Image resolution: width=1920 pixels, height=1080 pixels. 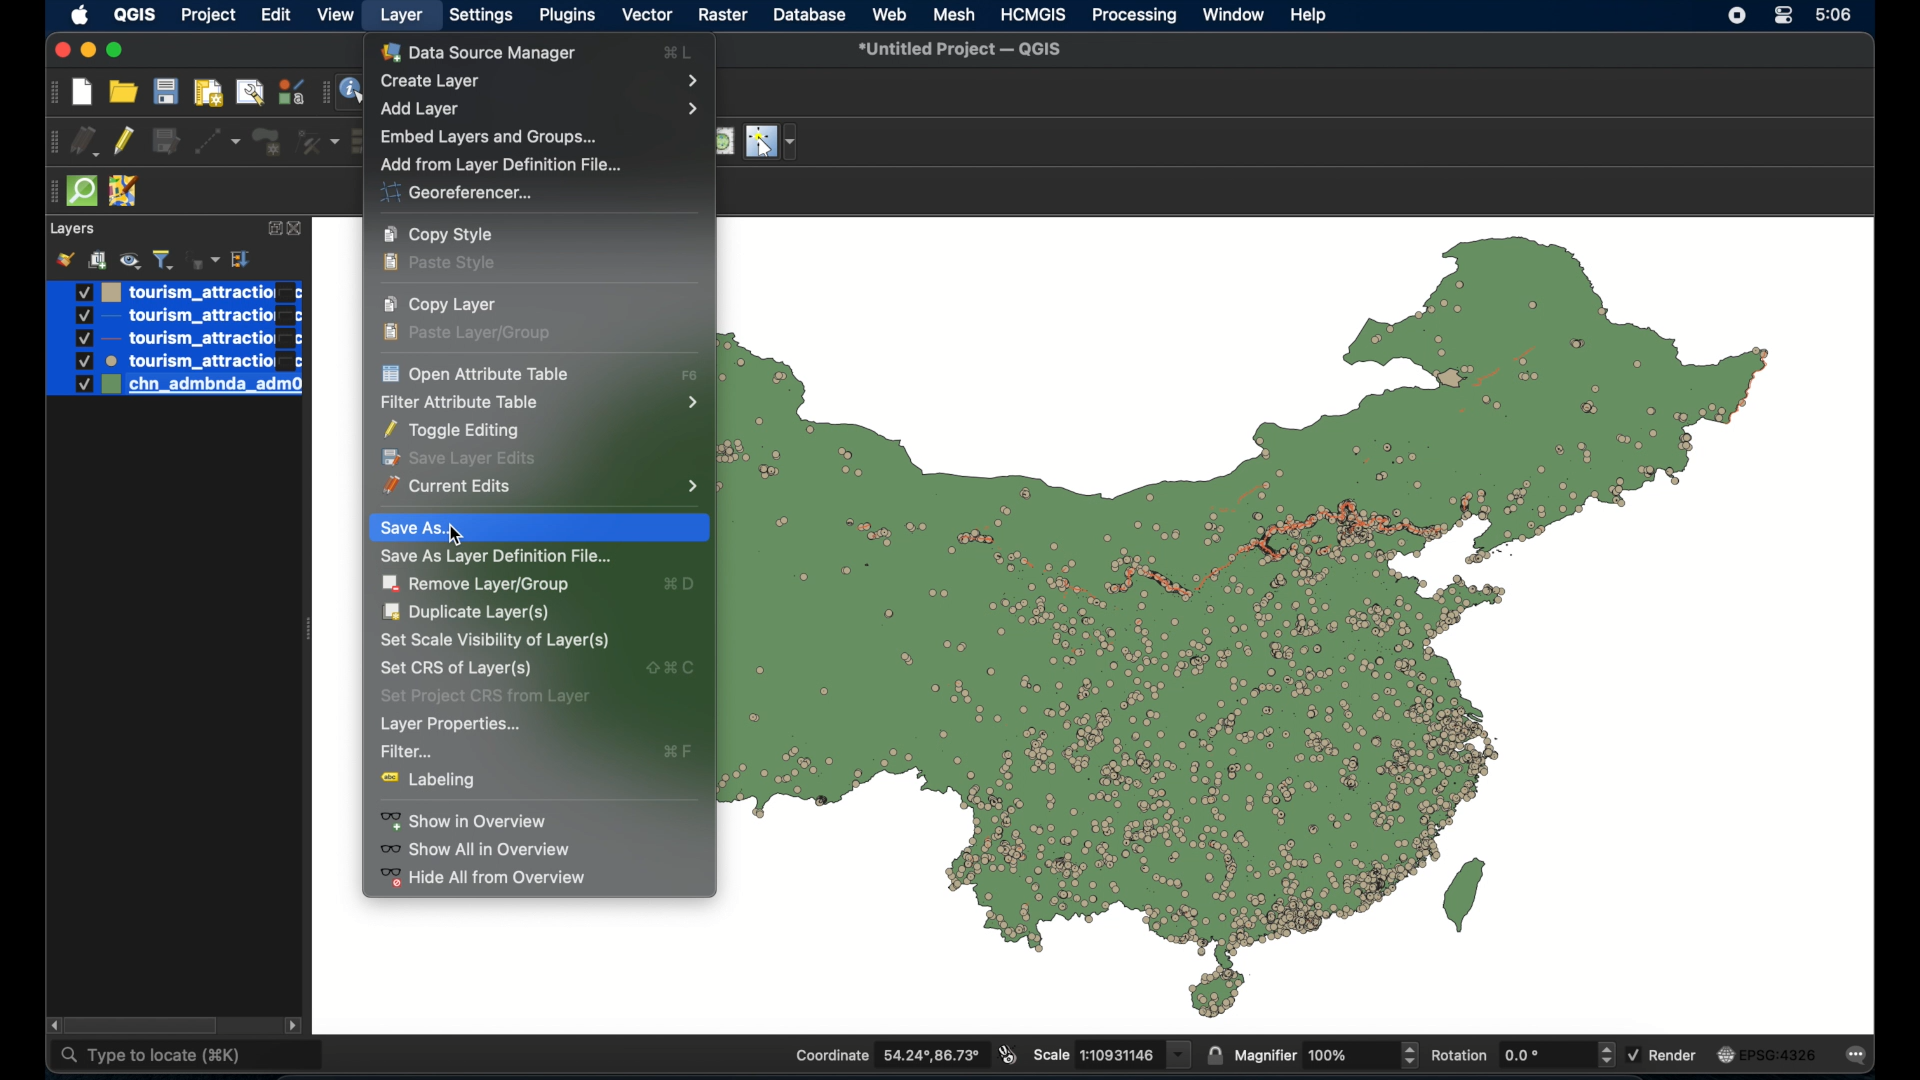 What do you see at coordinates (459, 459) in the screenshot?
I see `save layer edits` at bounding box center [459, 459].